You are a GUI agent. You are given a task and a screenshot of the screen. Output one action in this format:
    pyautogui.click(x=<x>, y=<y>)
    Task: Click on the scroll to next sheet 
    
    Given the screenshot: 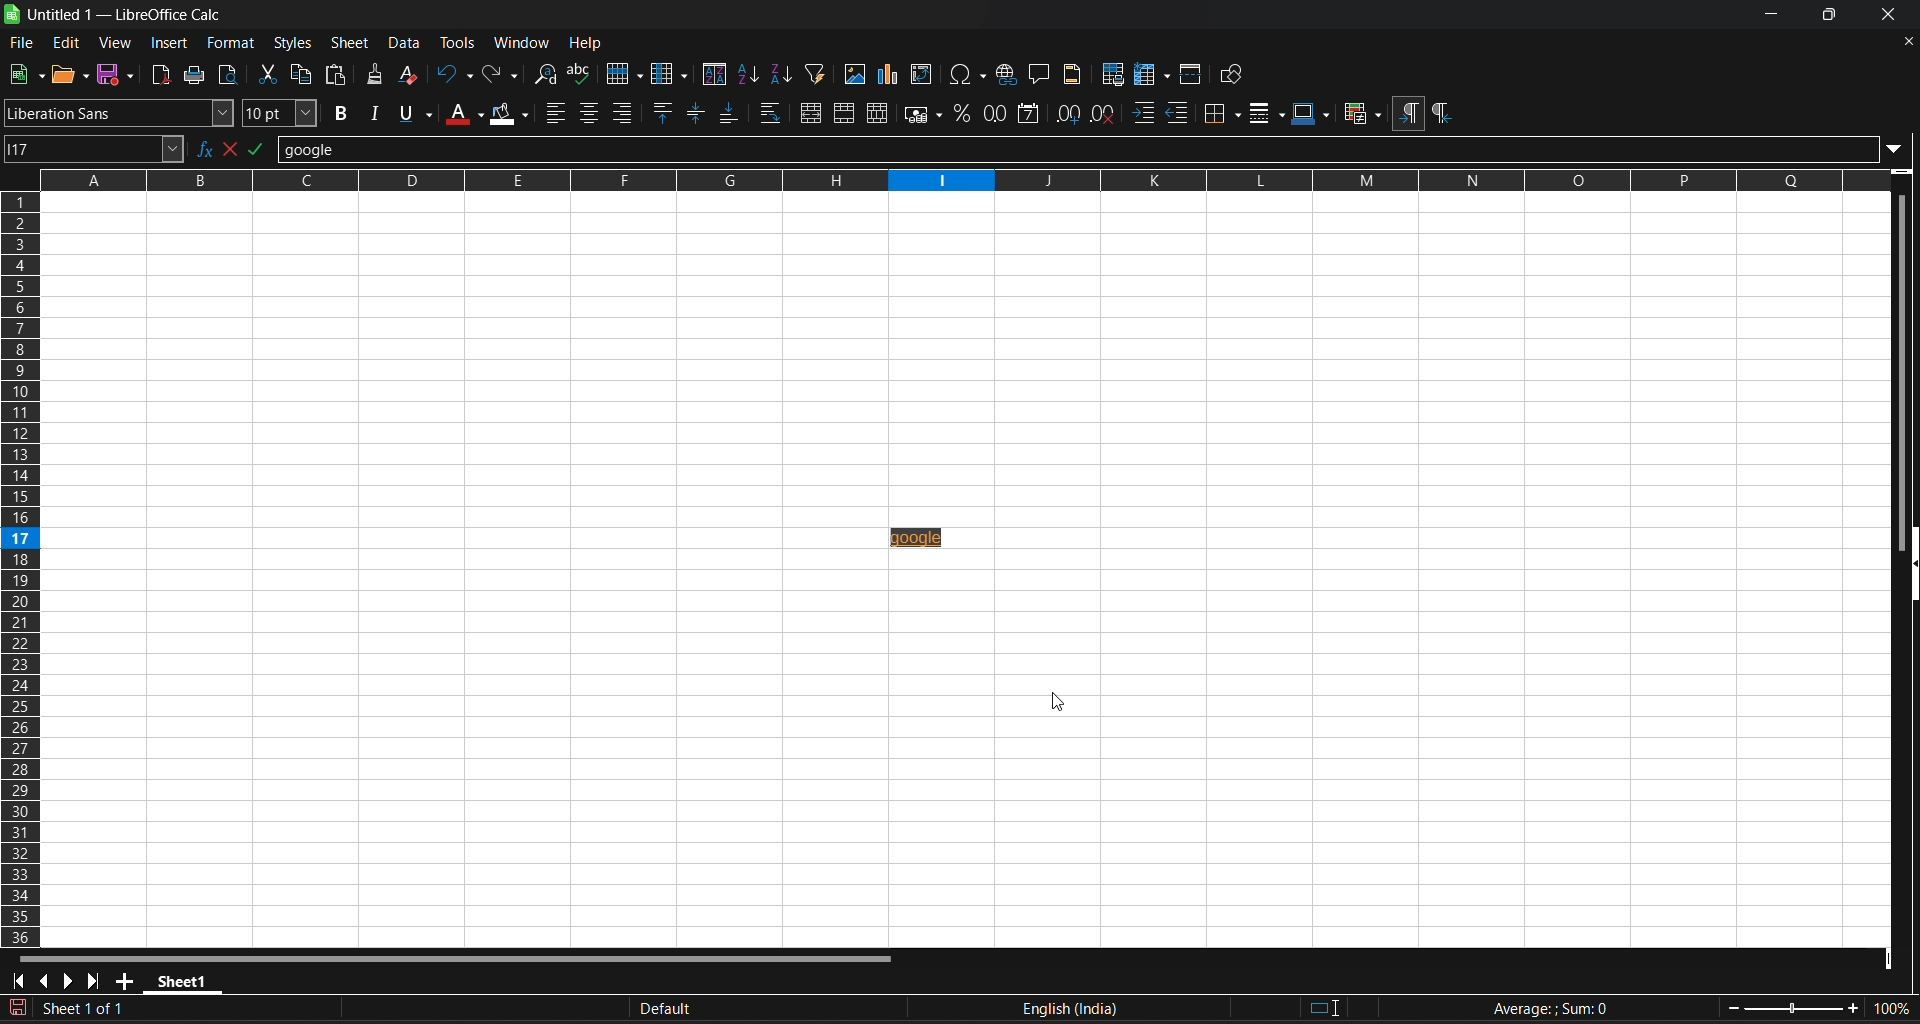 What is the action you would take?
    pyautogui.click(x=67, y=982)
    